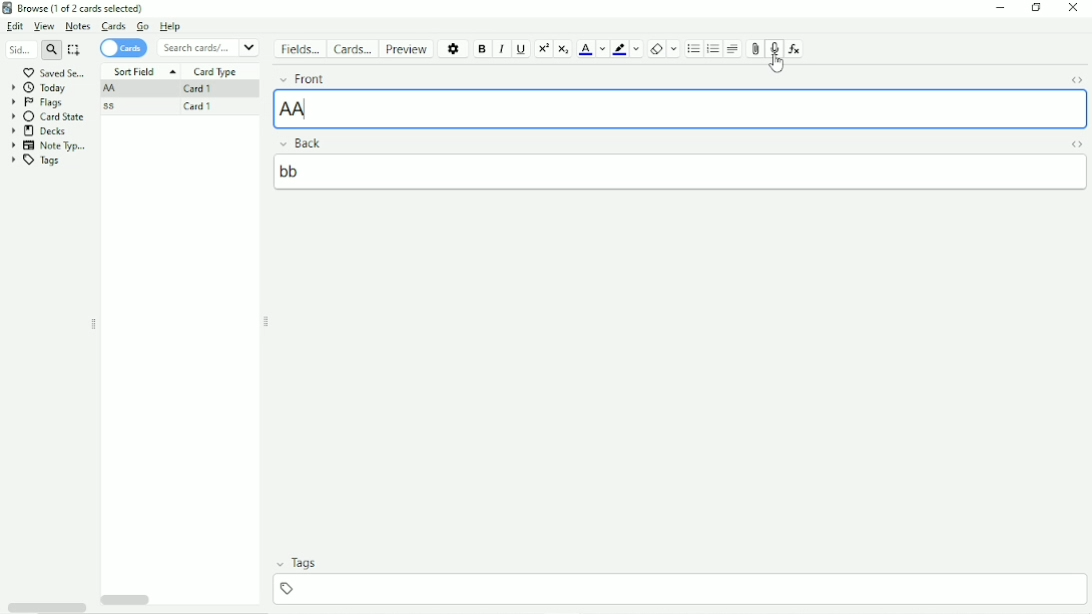 Image resolution: width=1092 pixels, height=614 pixels. I want to click on Search cards/notes, so click(208, 47).